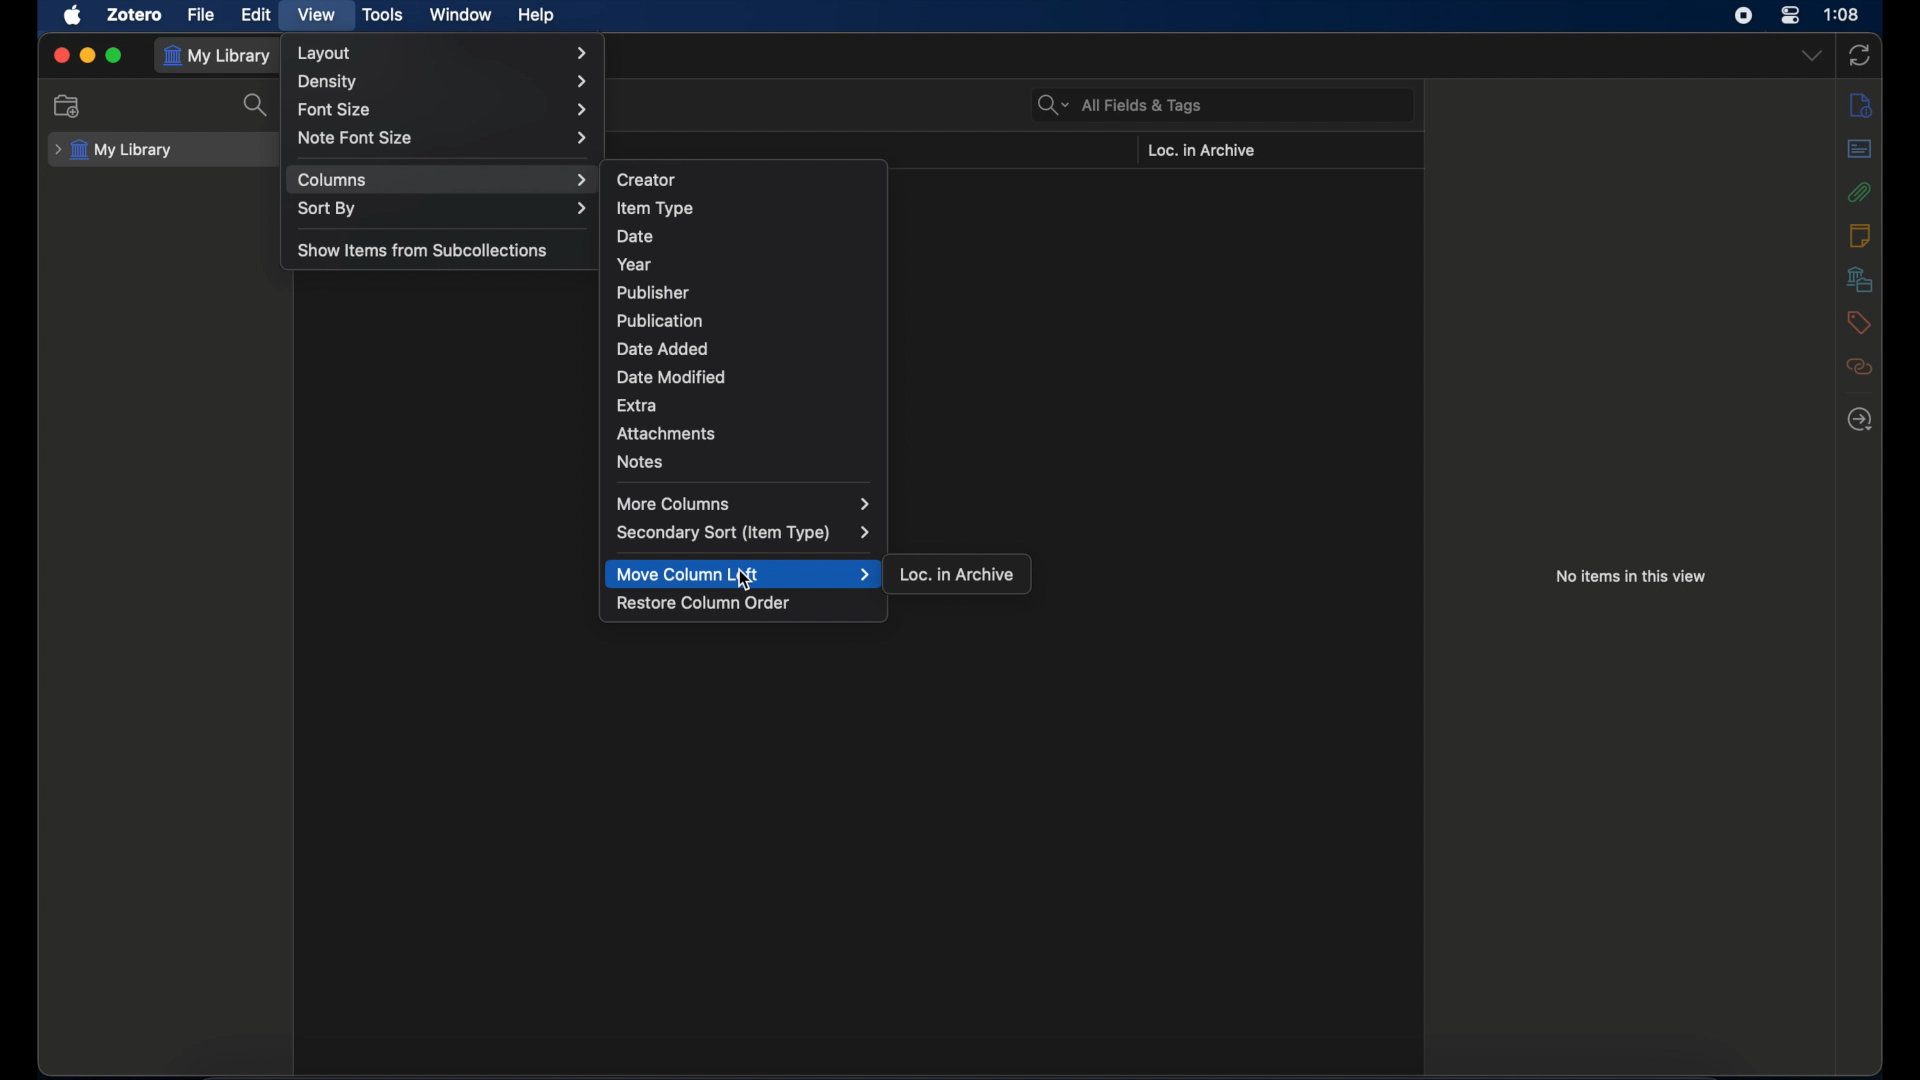 The image size is (1920, 1080). I want to click on edit, so click(257, 15).